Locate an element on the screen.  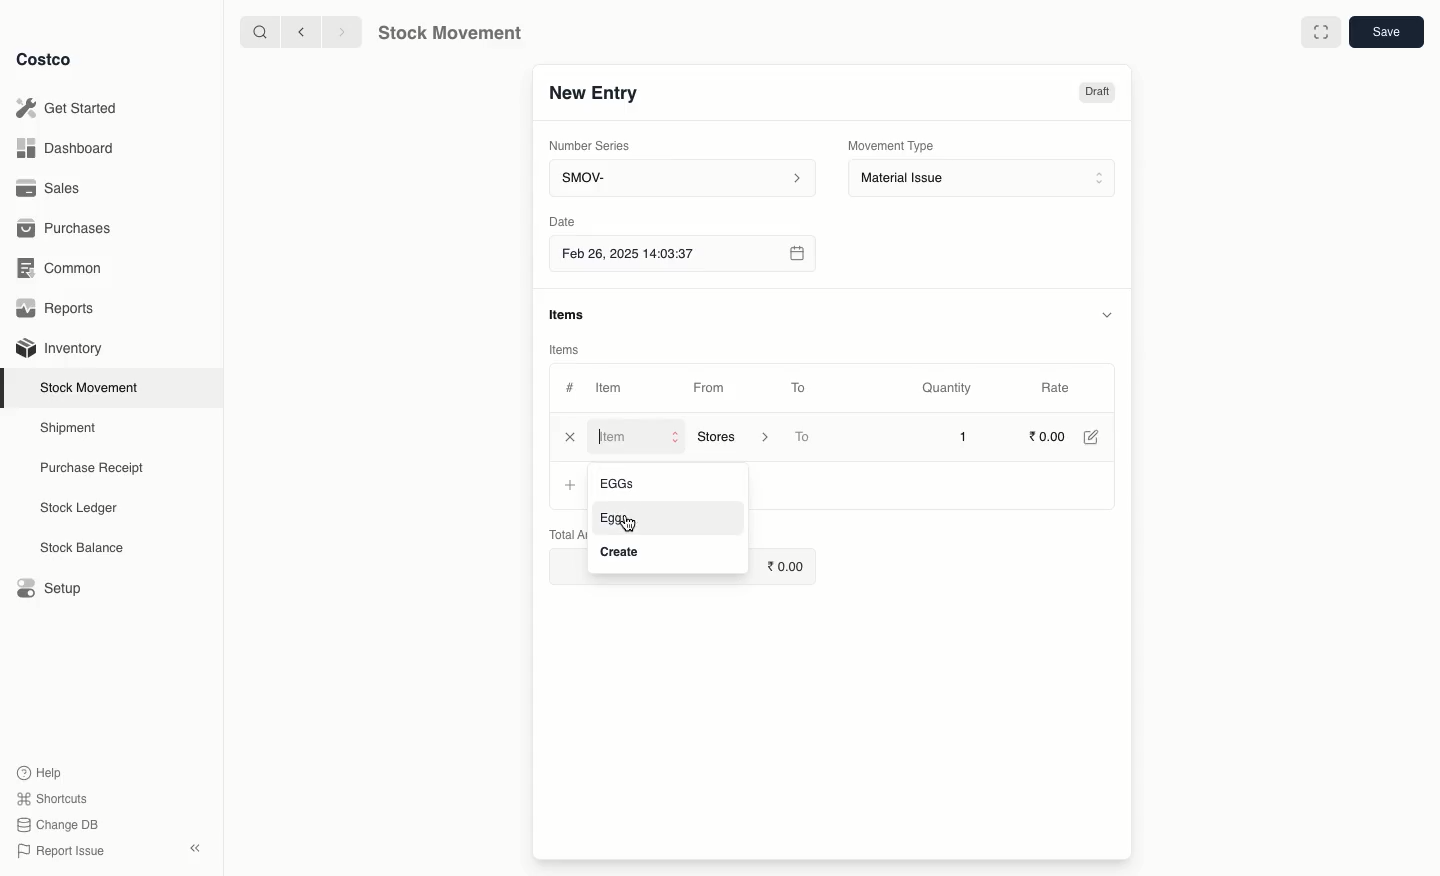
Rate is located at coordinates (1056, 385).